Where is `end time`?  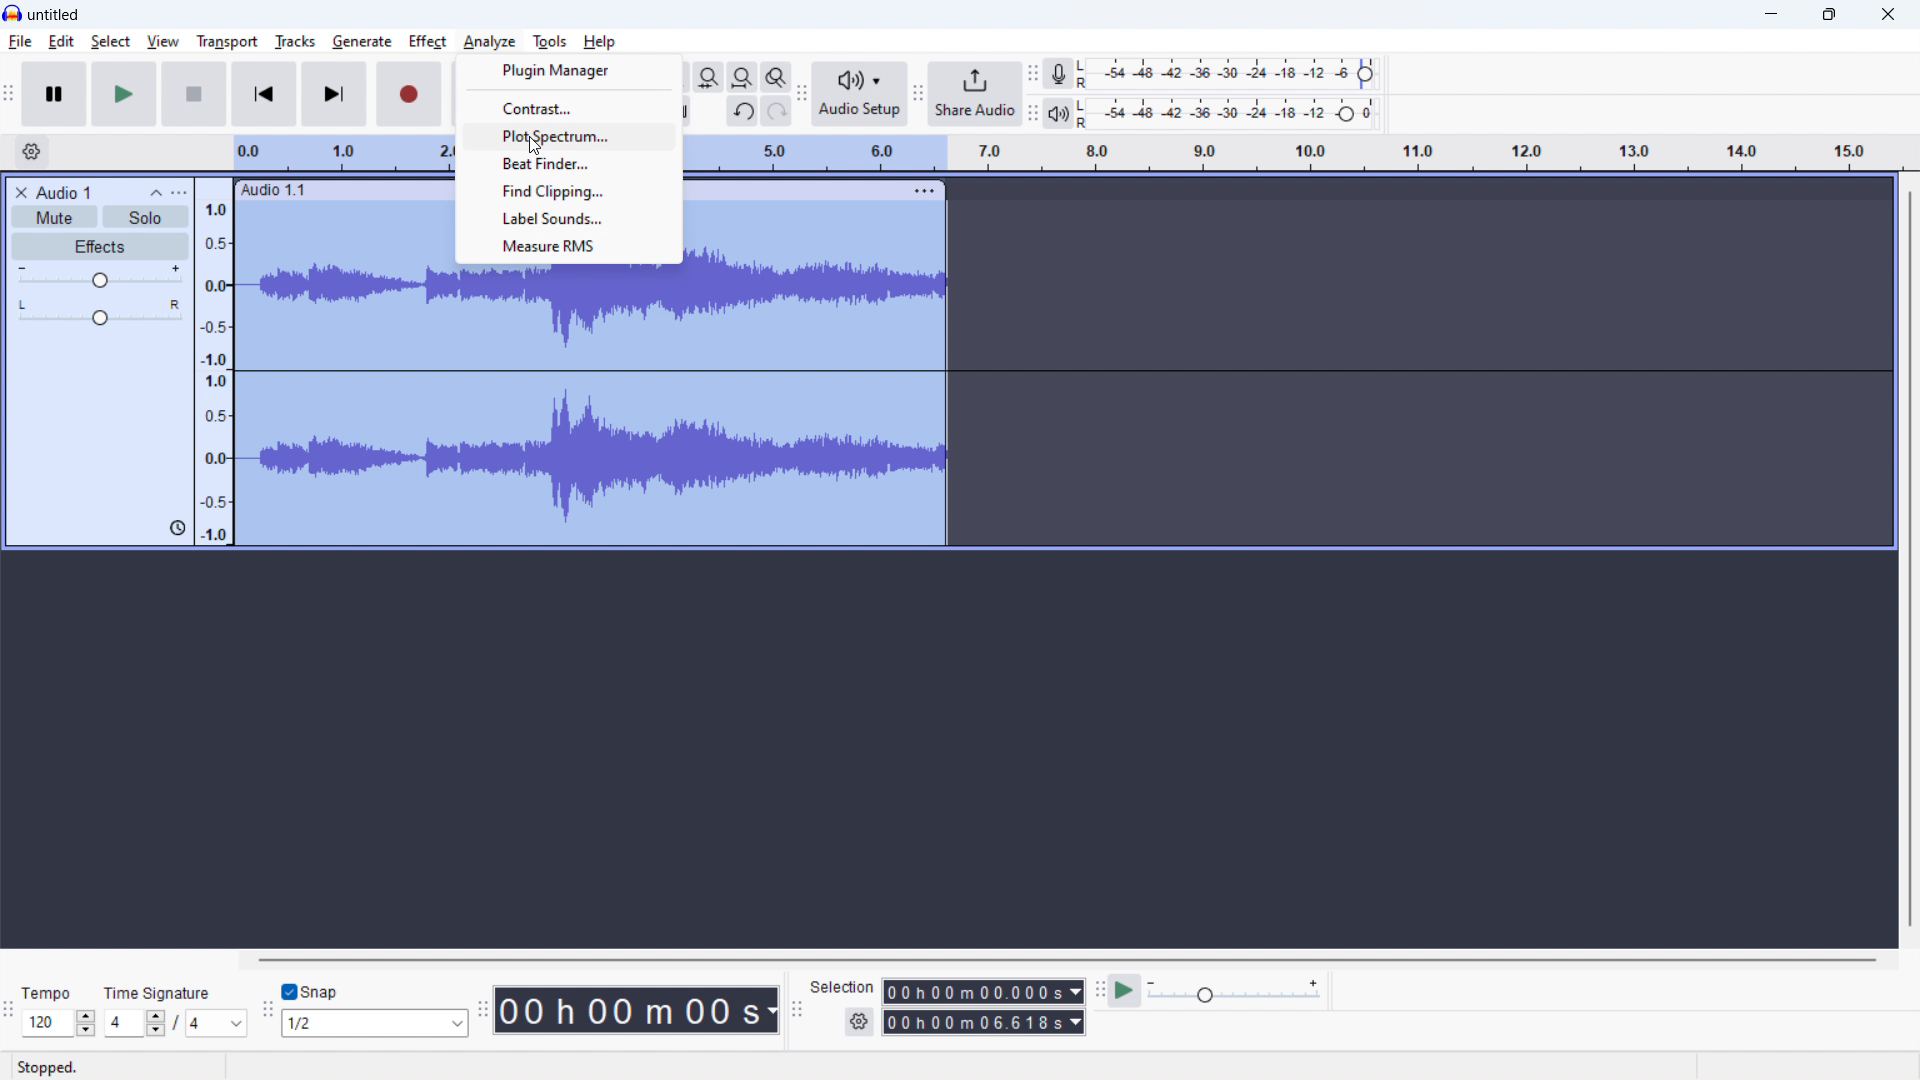
end time is located at coordinates (984, 1023).